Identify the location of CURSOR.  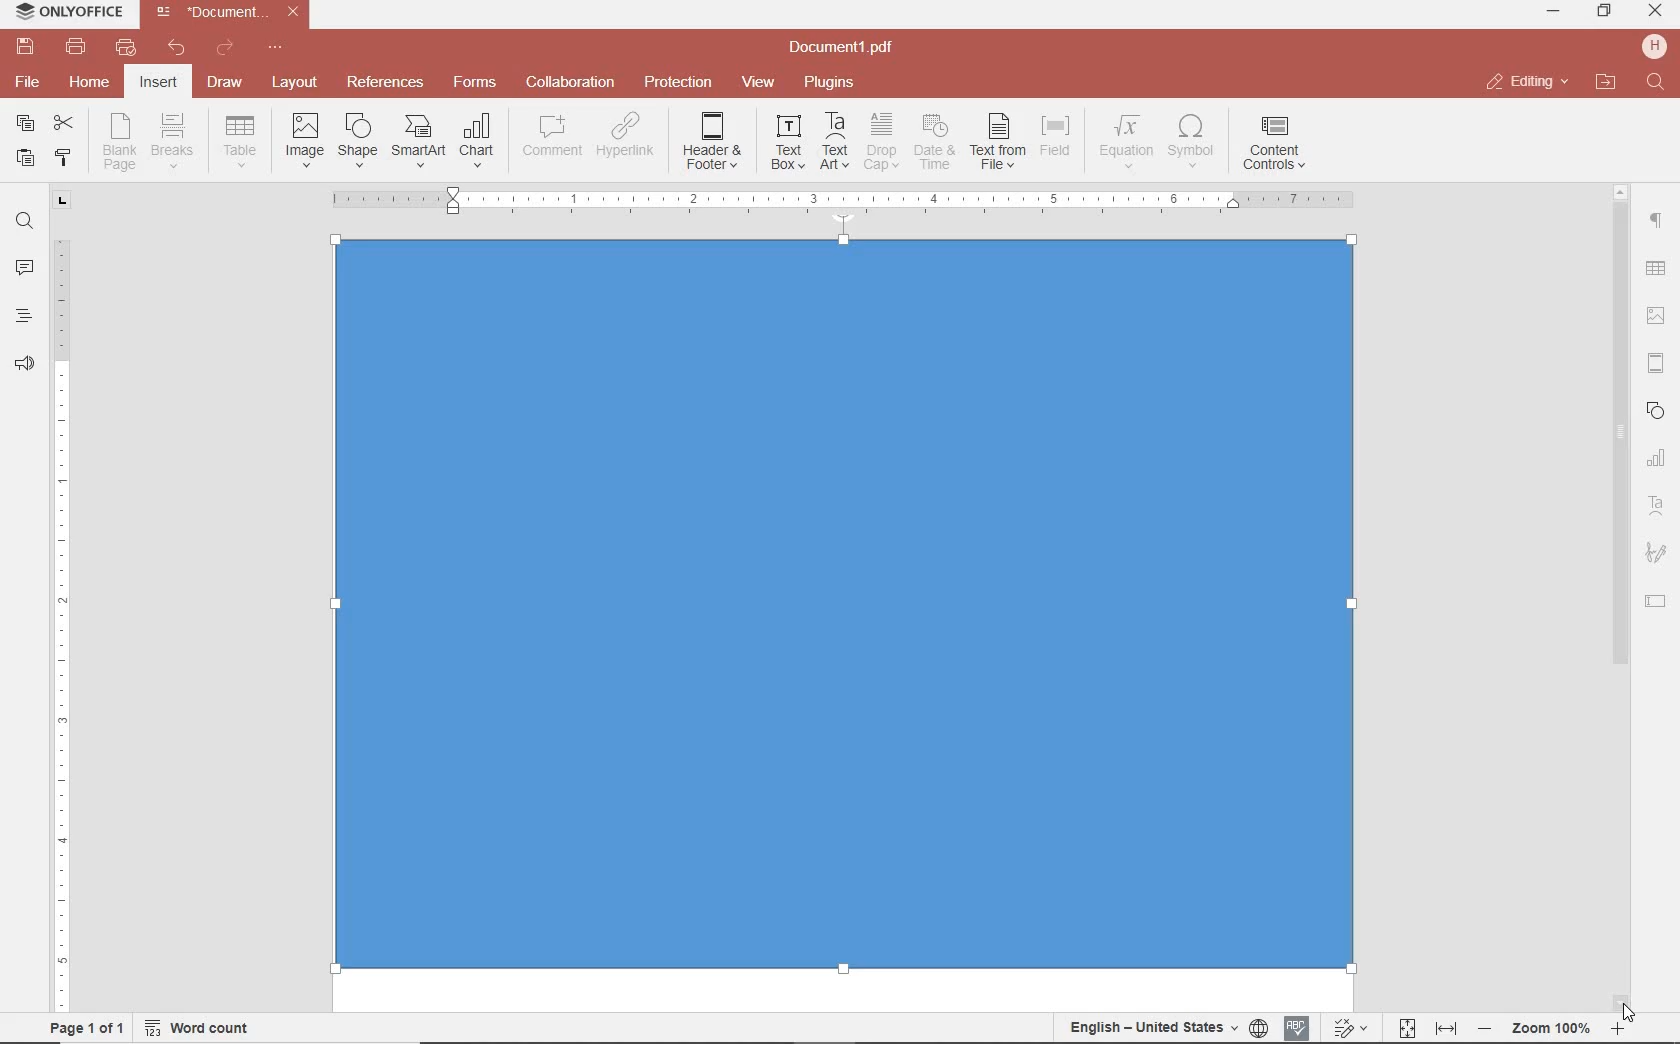
(1629, 1009).